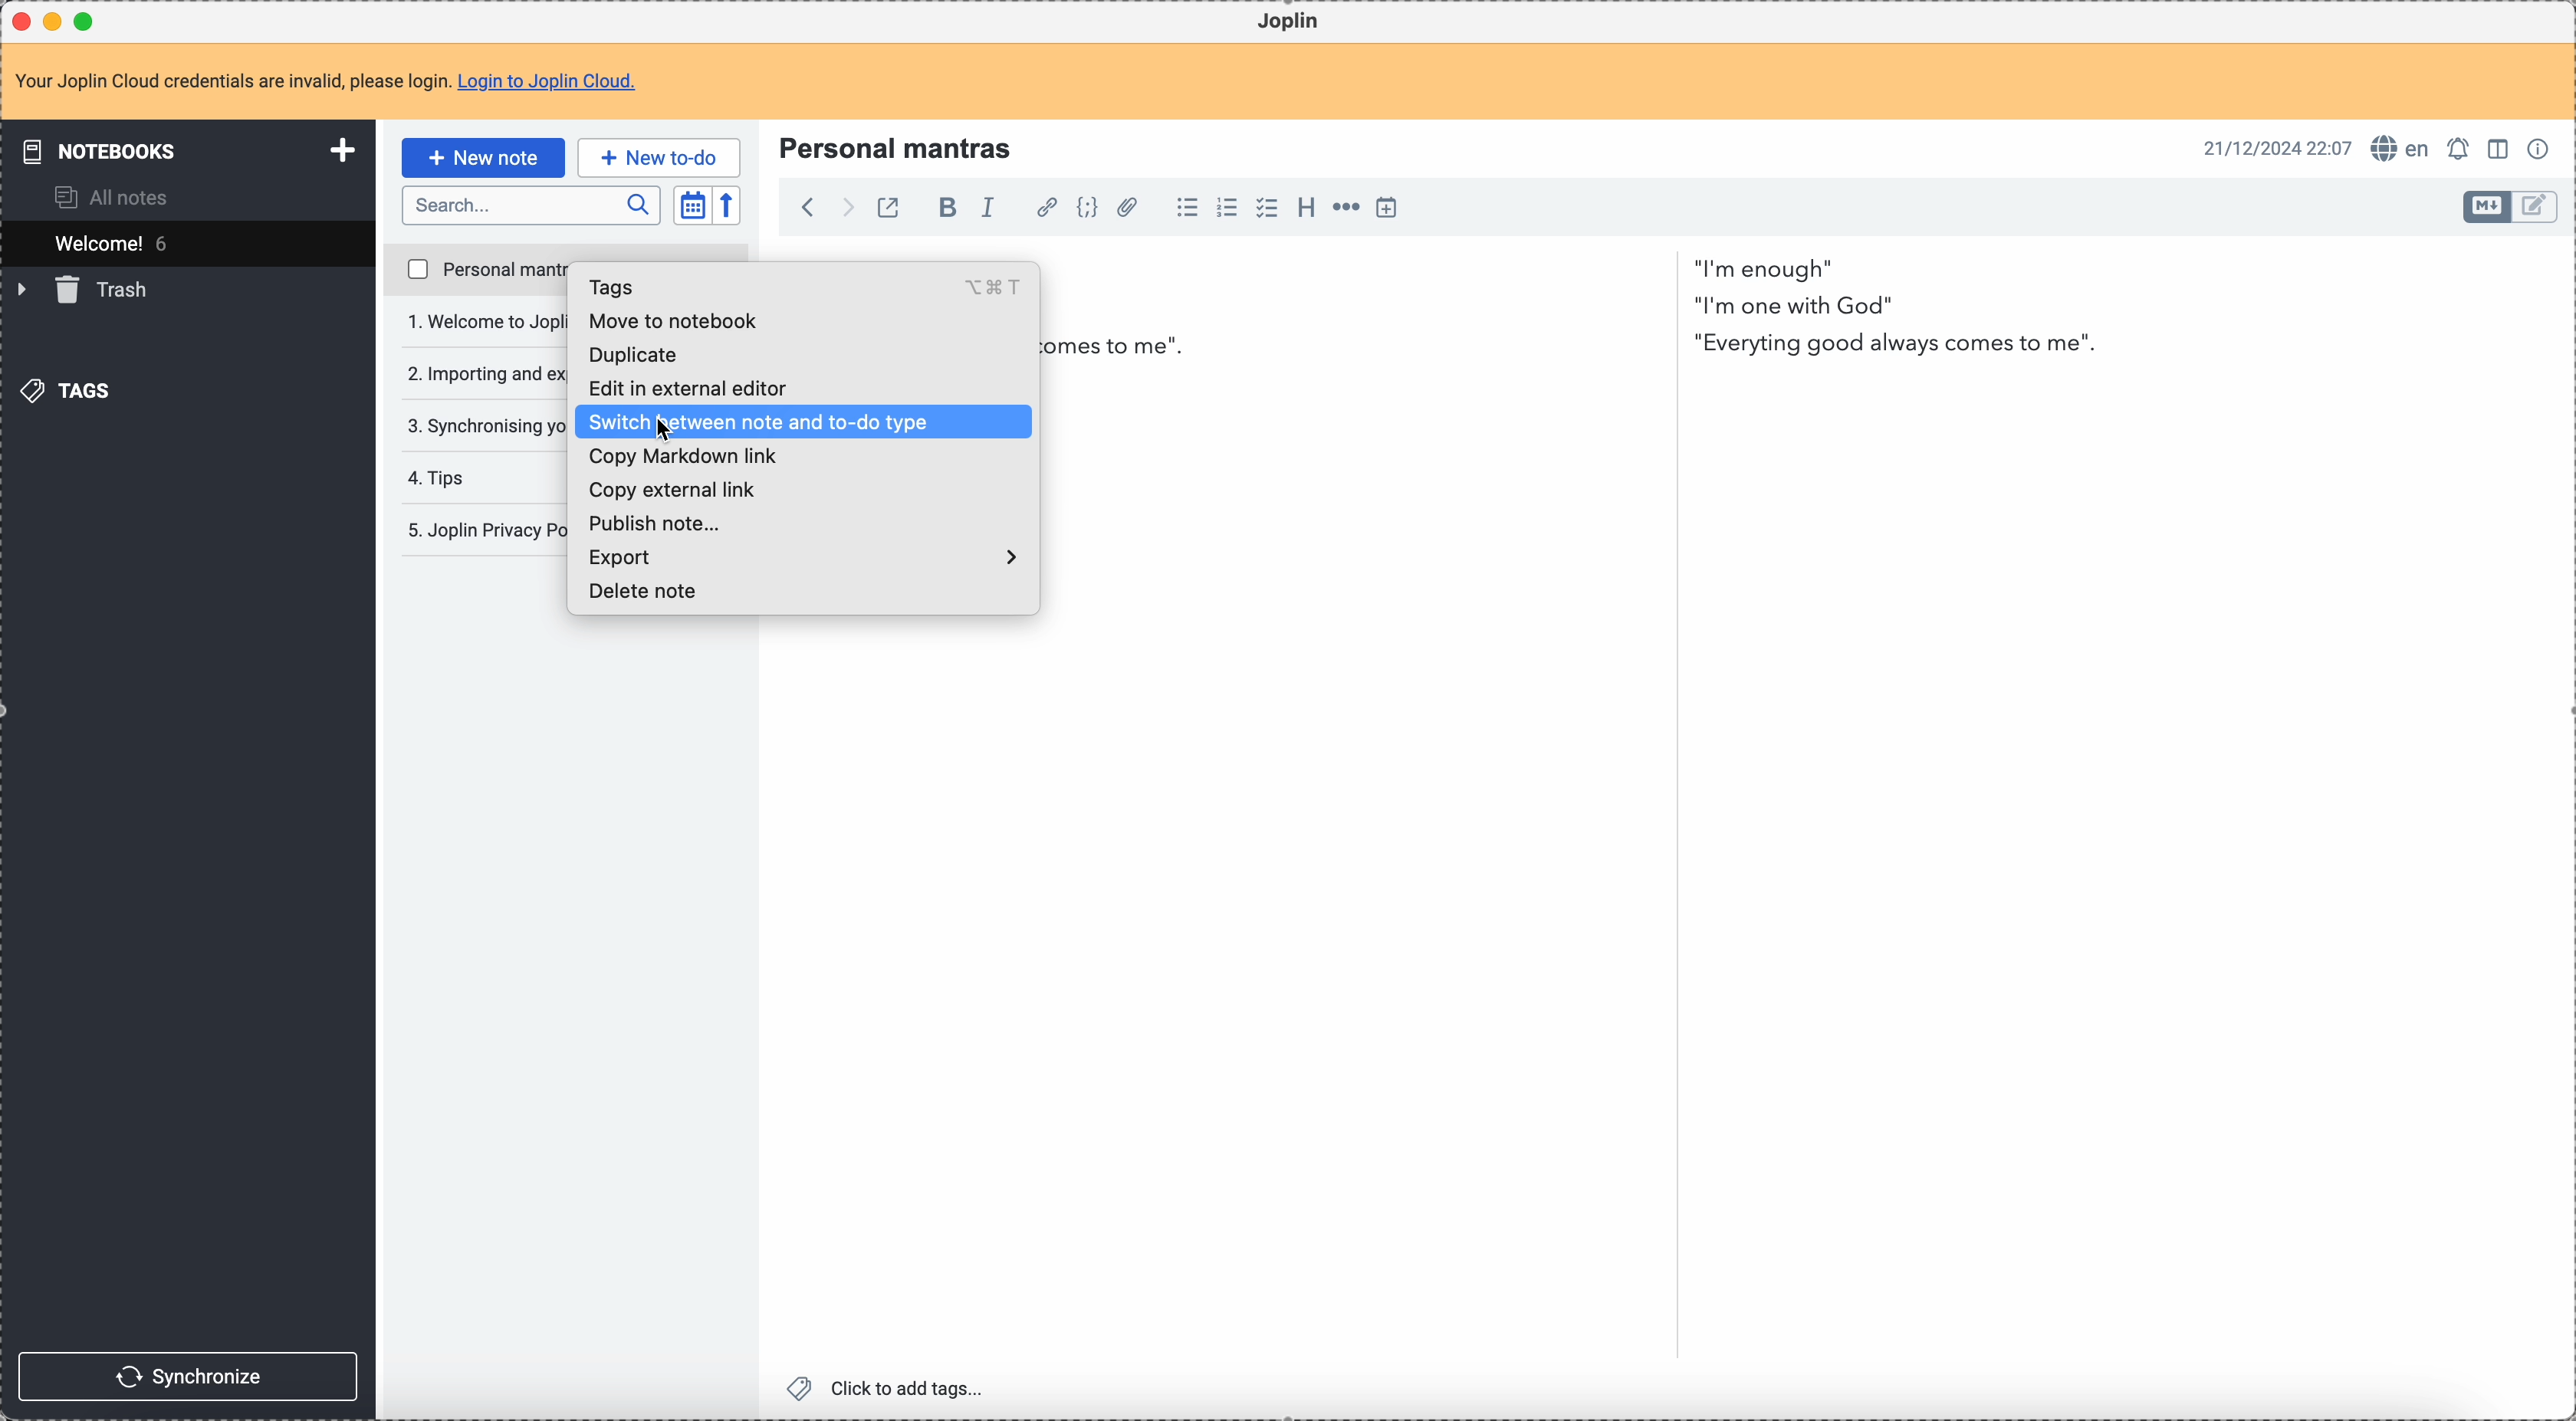  What do you see at coordinates (689, 205) in the screenshot?
I see `toggle sort order field` at bounding box center [689, 205].